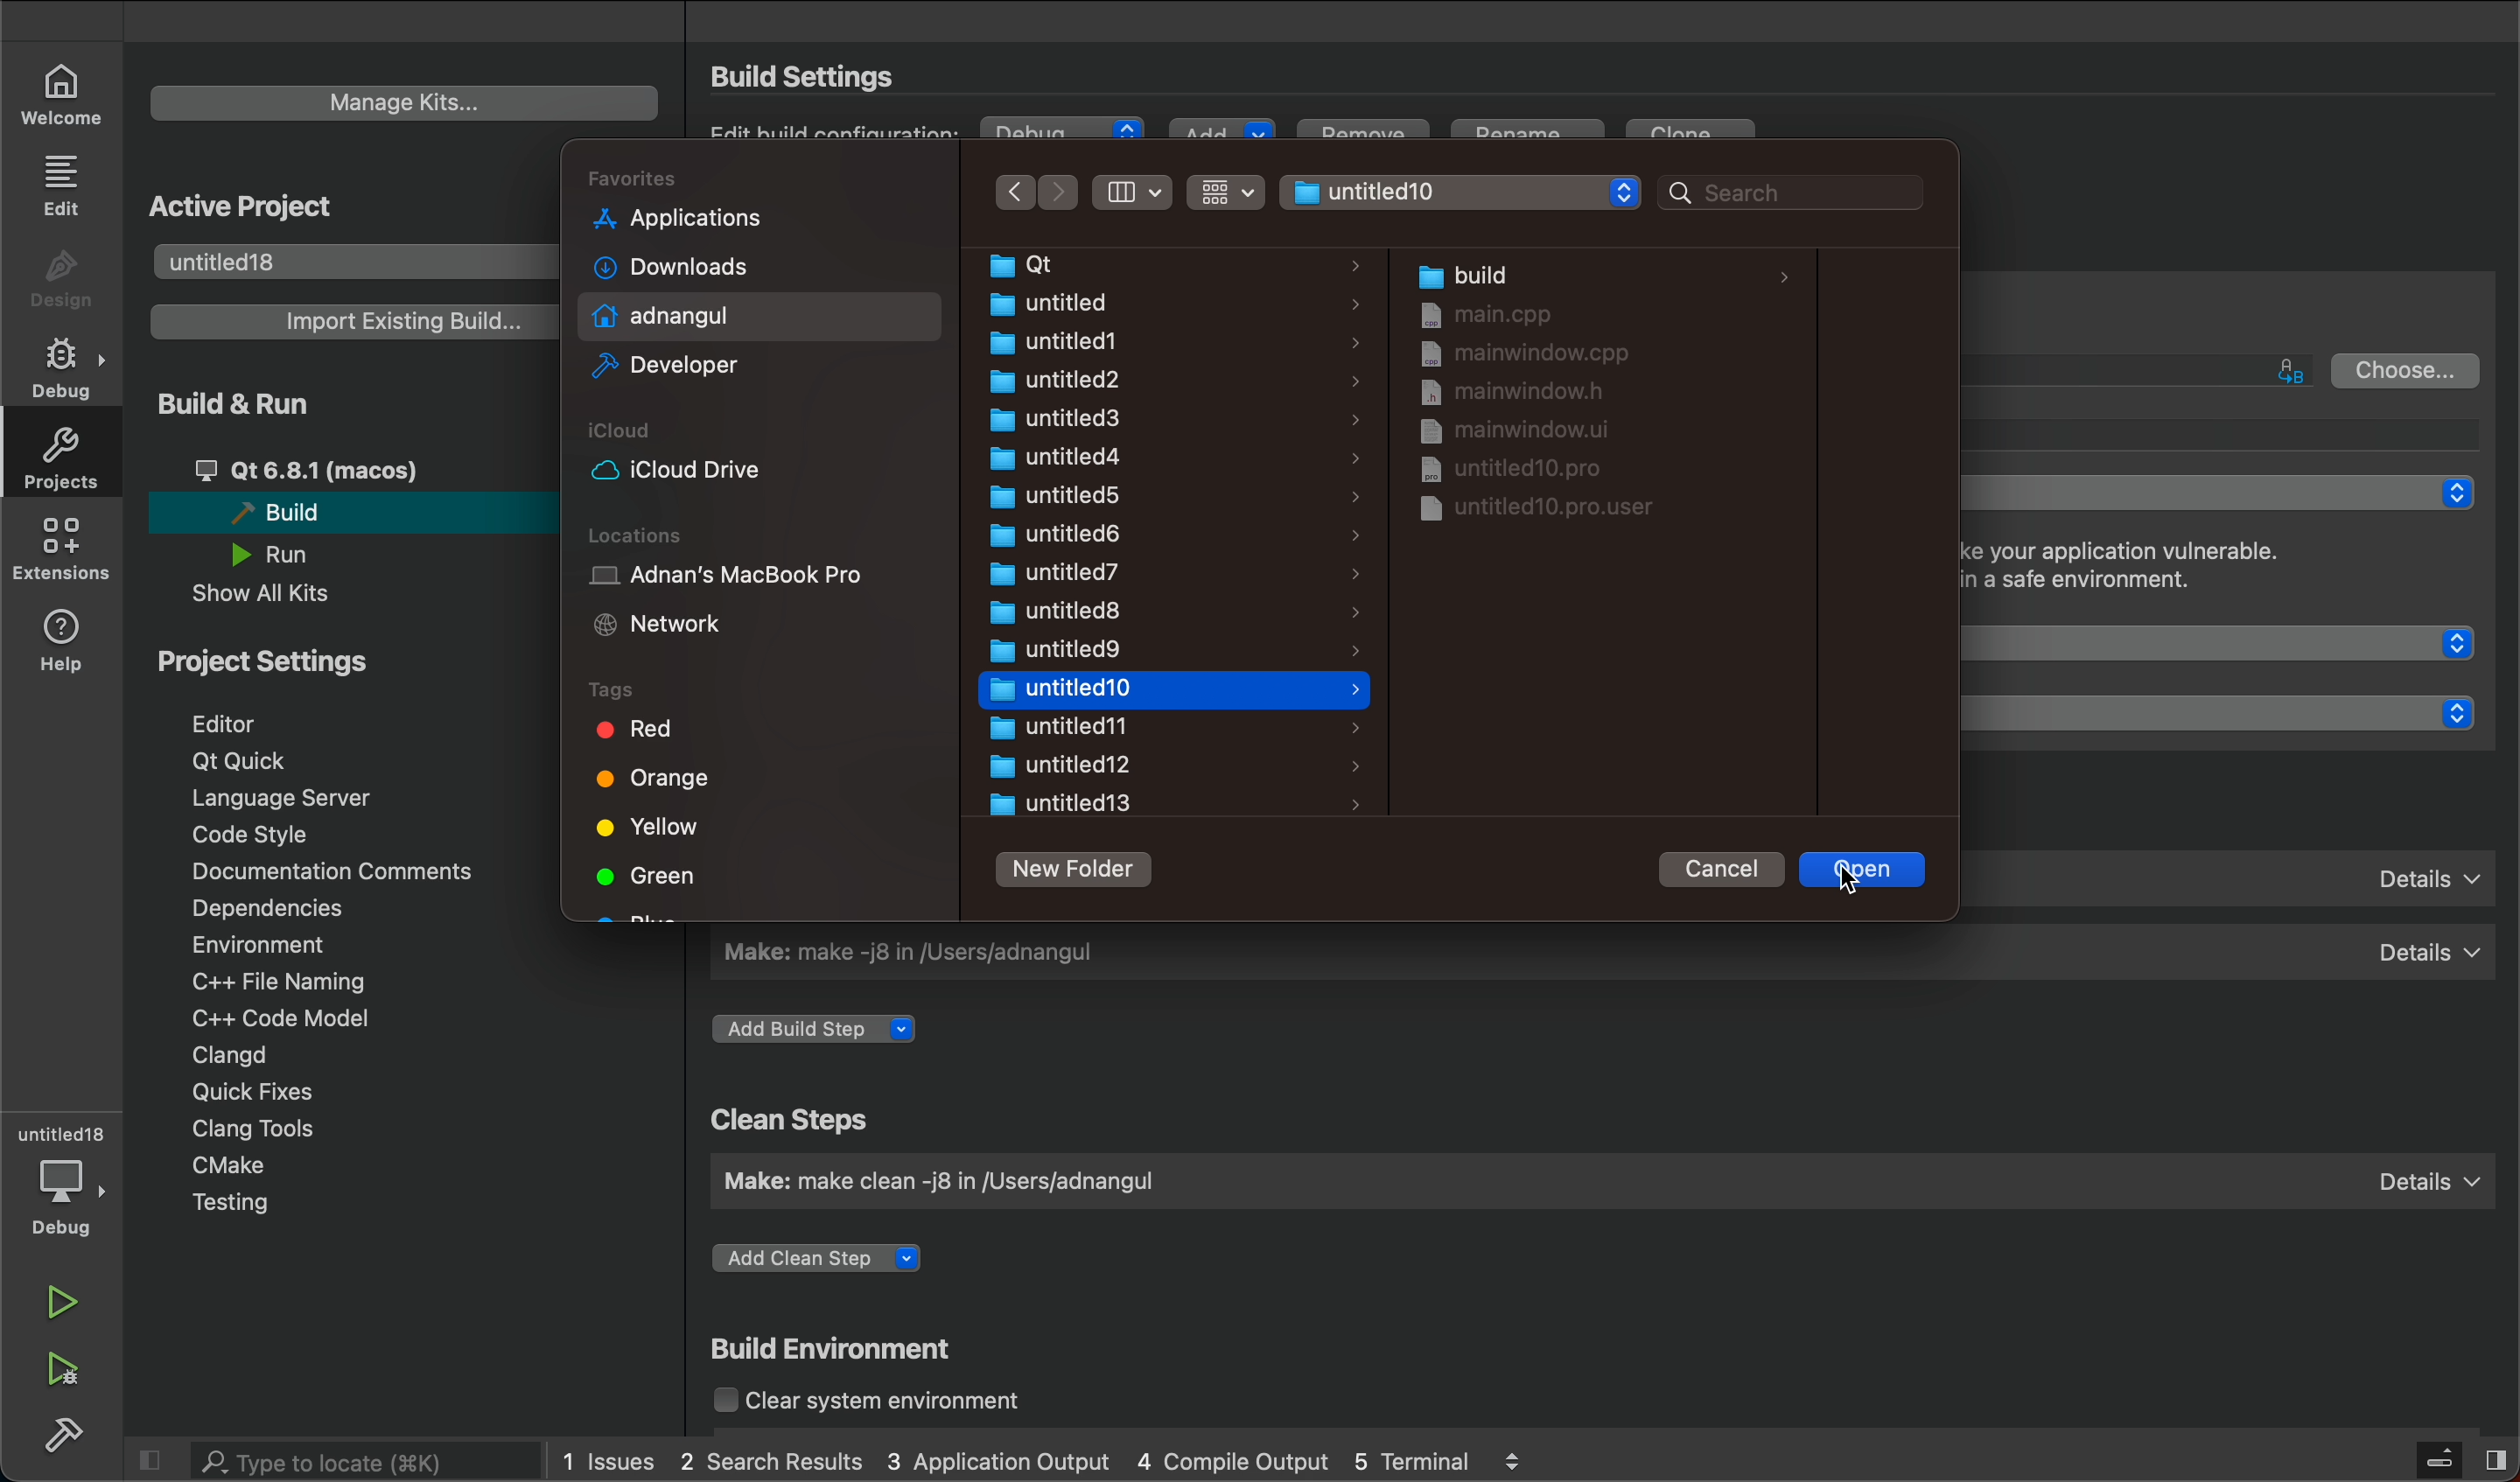 The width and height of the screenshot is (2520, 1482). What do you see at coordinates (368, 468) in the screenshot?
I see `qt 6.8.1 (macos)` at bounding box center [368, 468].